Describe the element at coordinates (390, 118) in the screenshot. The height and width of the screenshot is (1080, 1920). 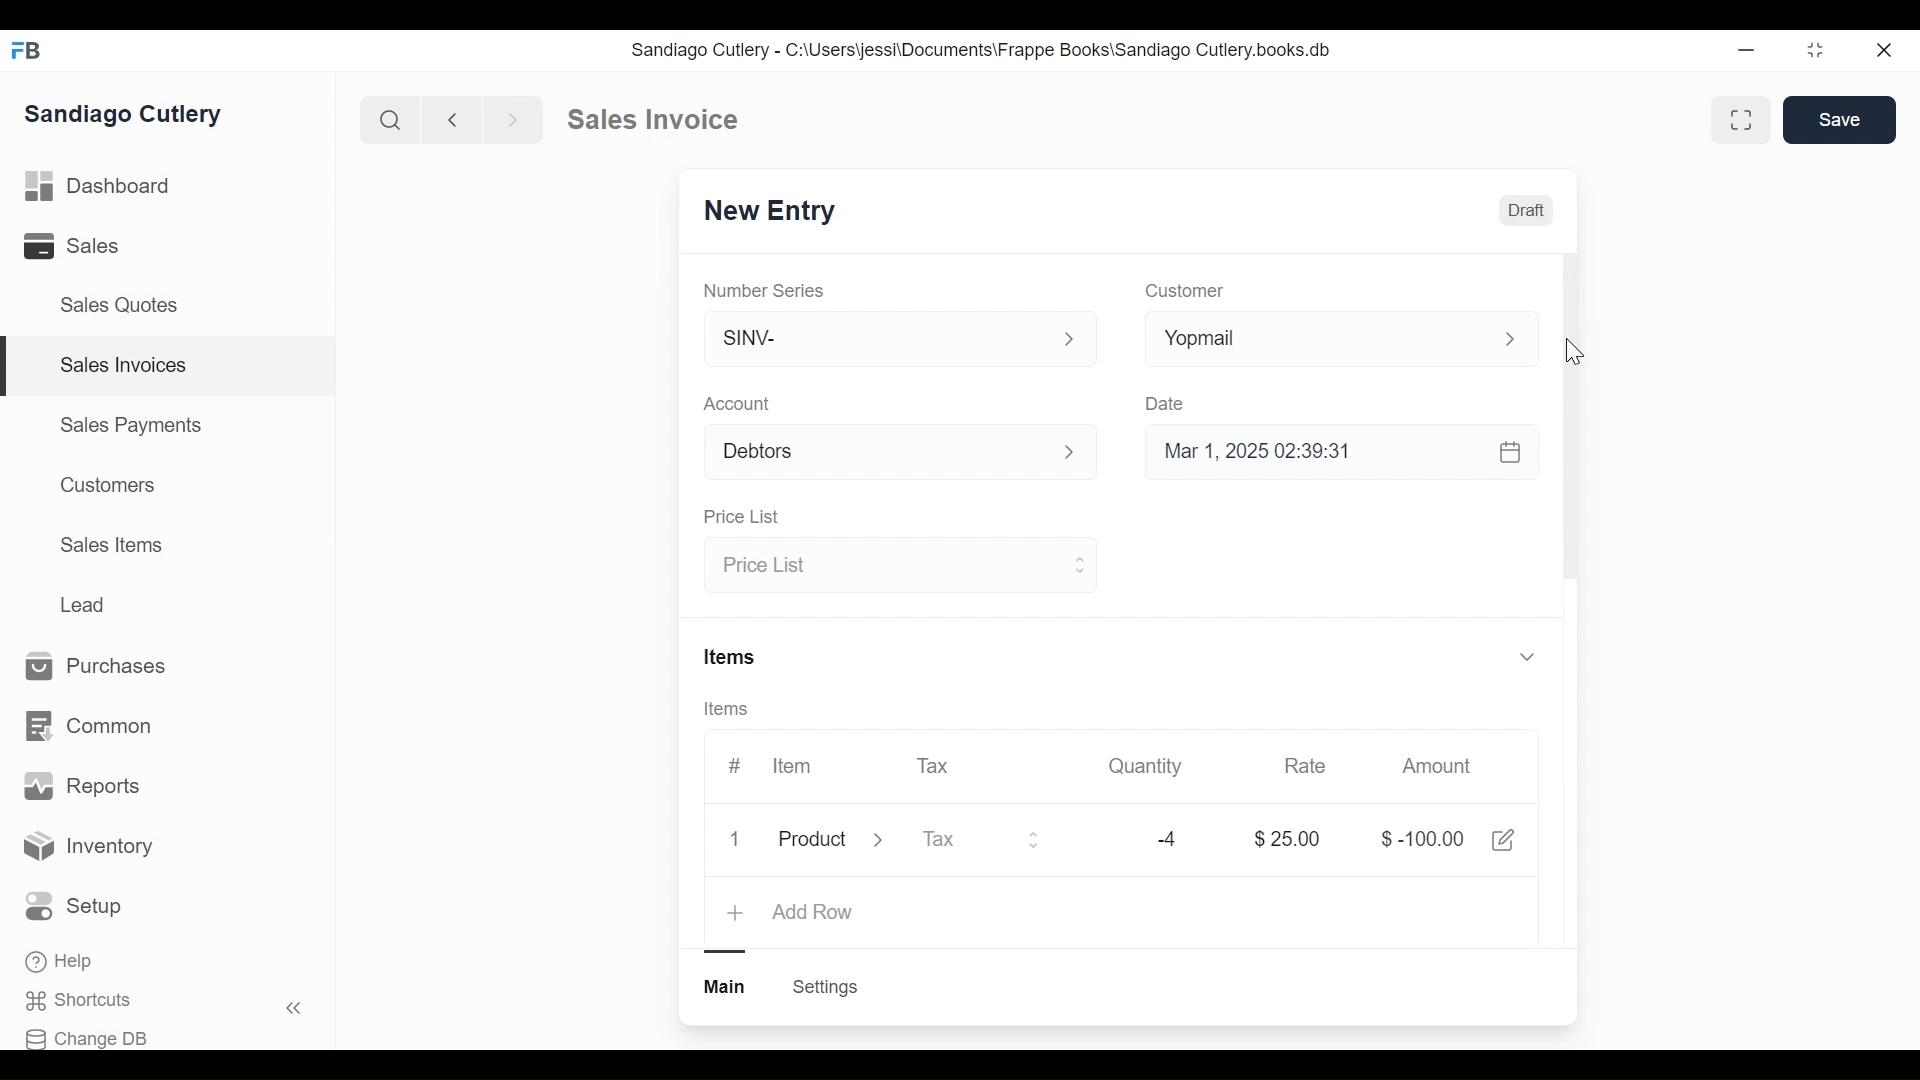
I see `Search` at that location.